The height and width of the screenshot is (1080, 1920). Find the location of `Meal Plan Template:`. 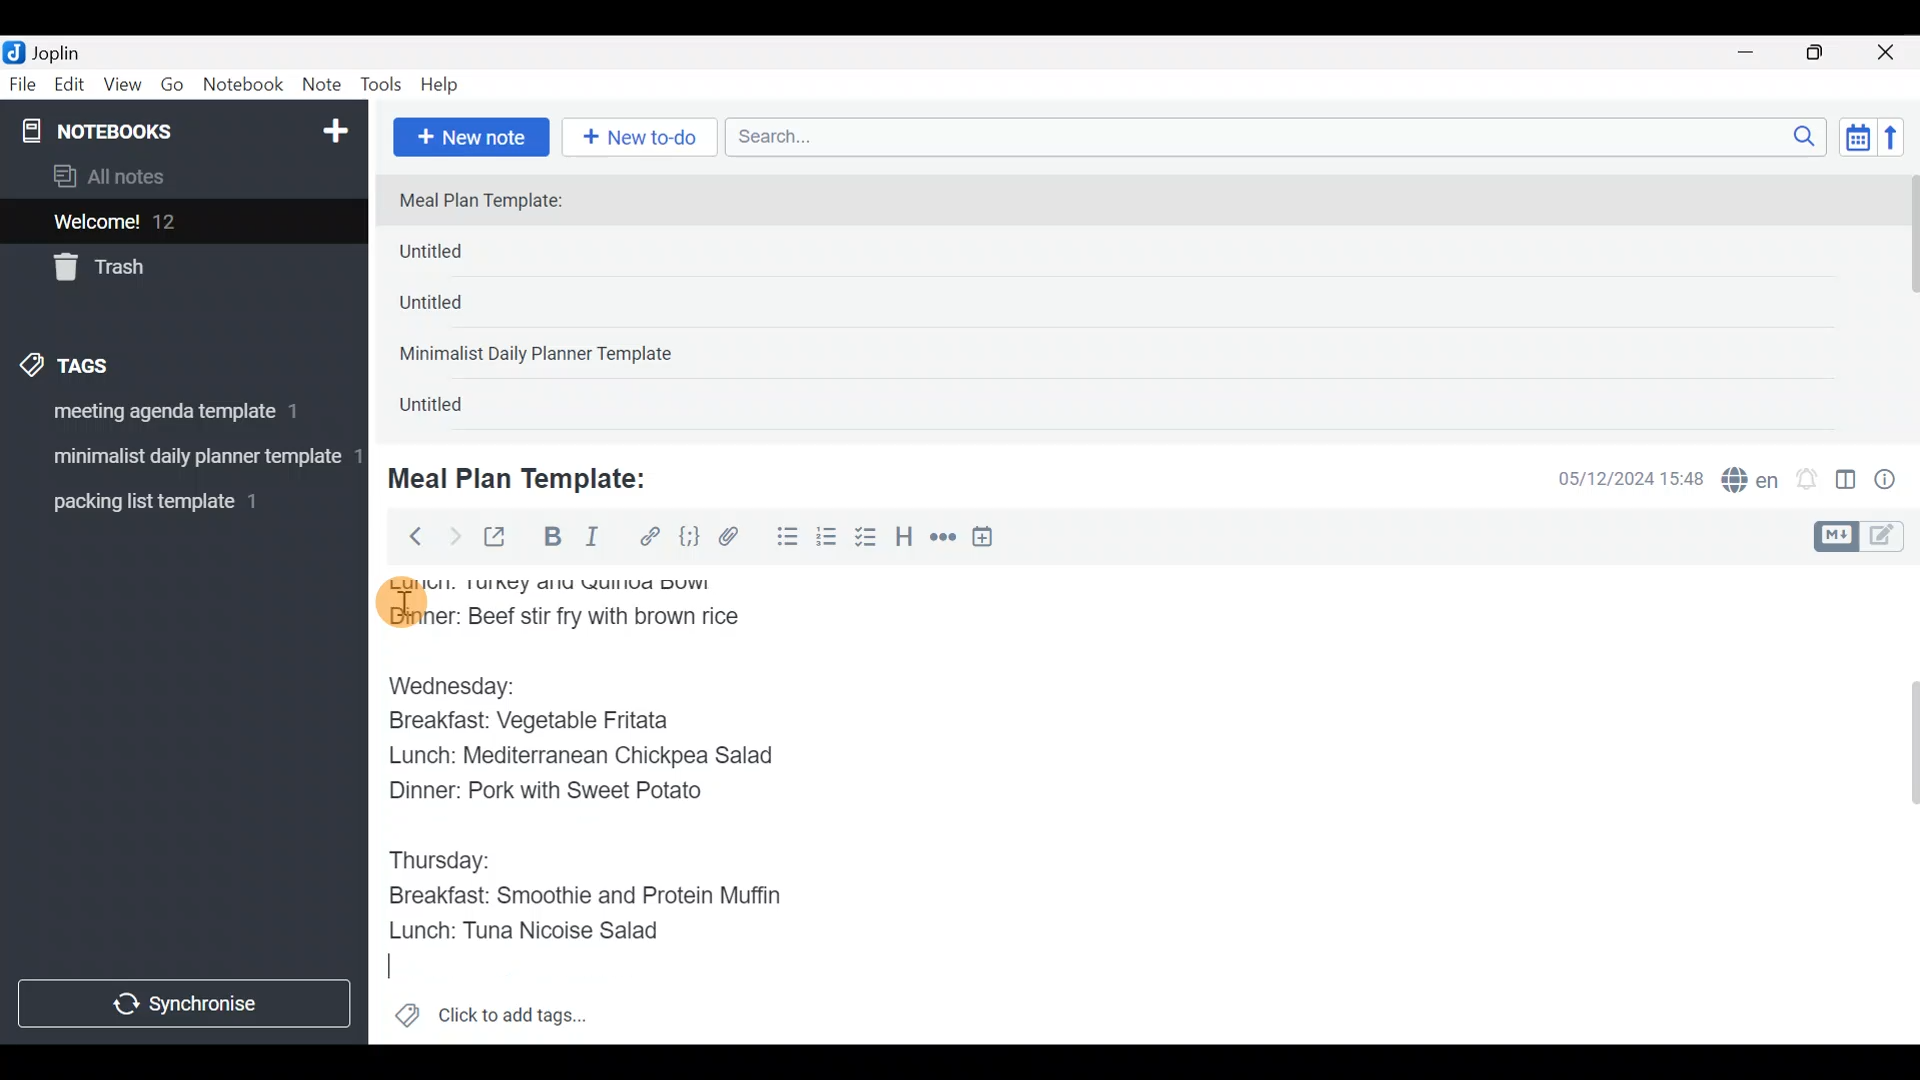

Meal Plan Template: is located at coordinates (530, 476).